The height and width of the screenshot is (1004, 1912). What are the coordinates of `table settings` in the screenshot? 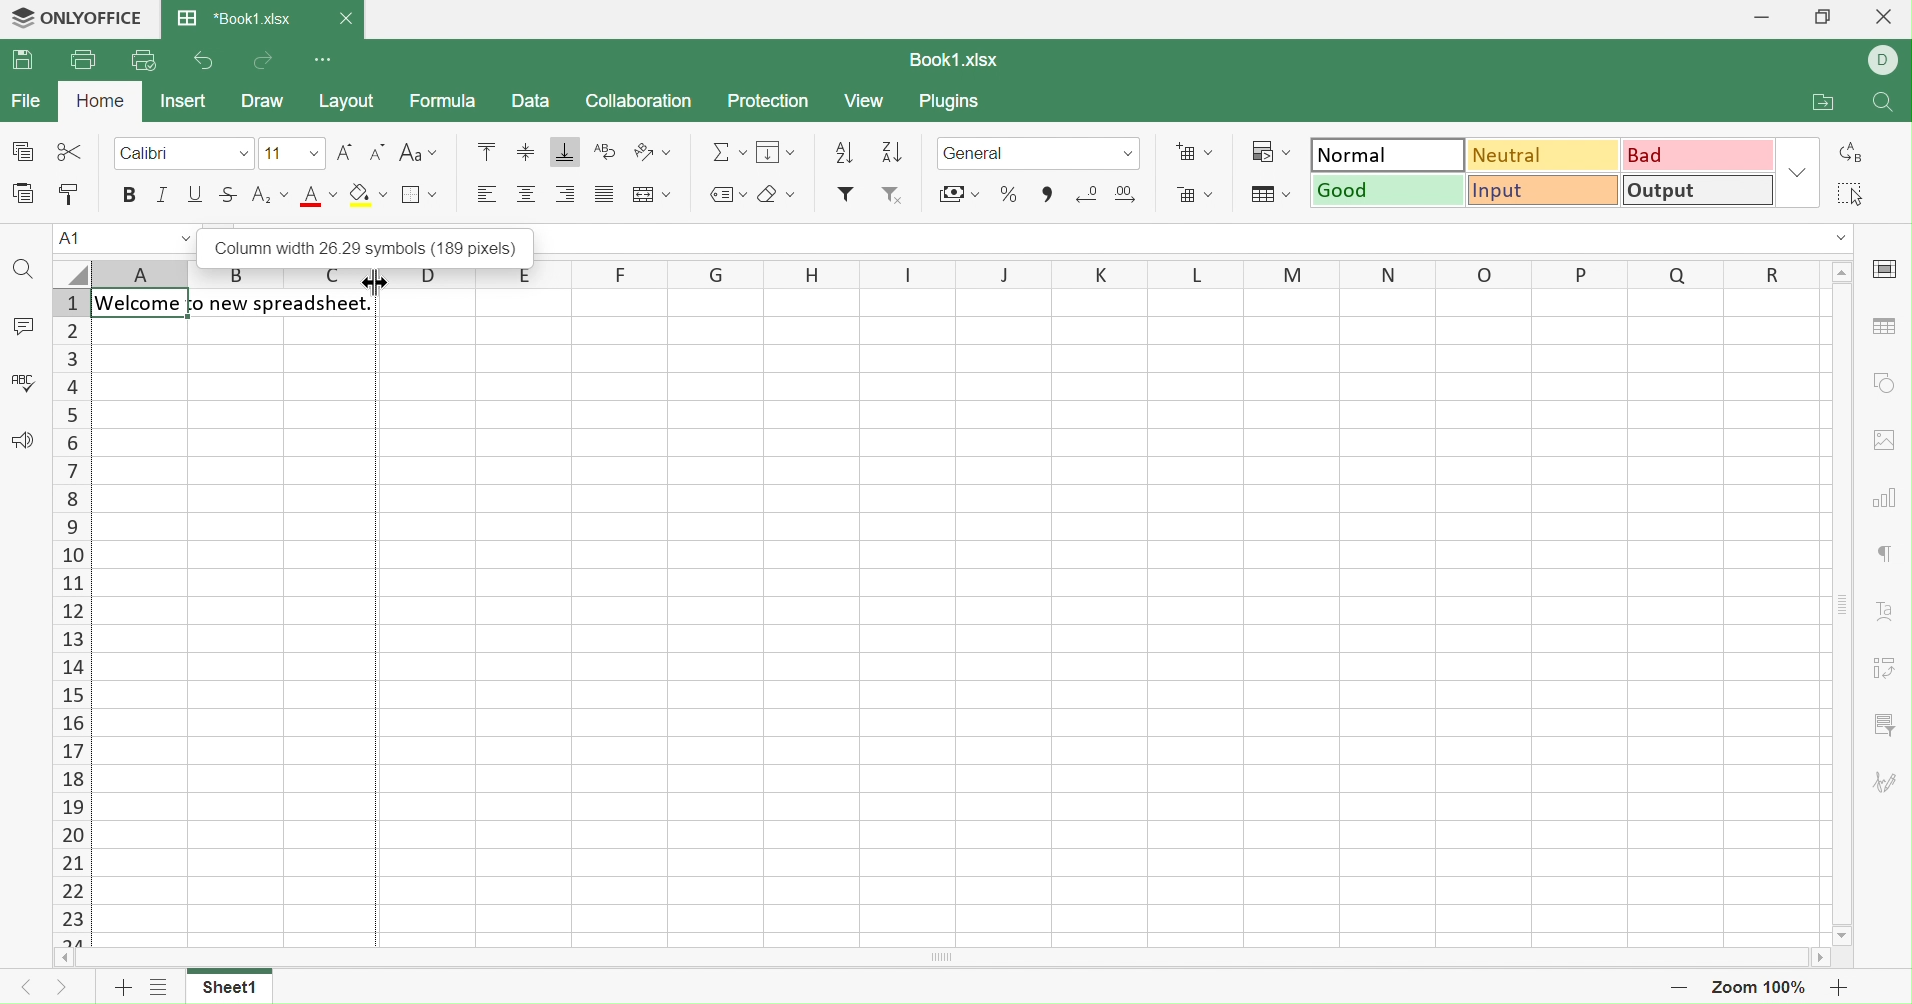 It's located at (1882, 326).